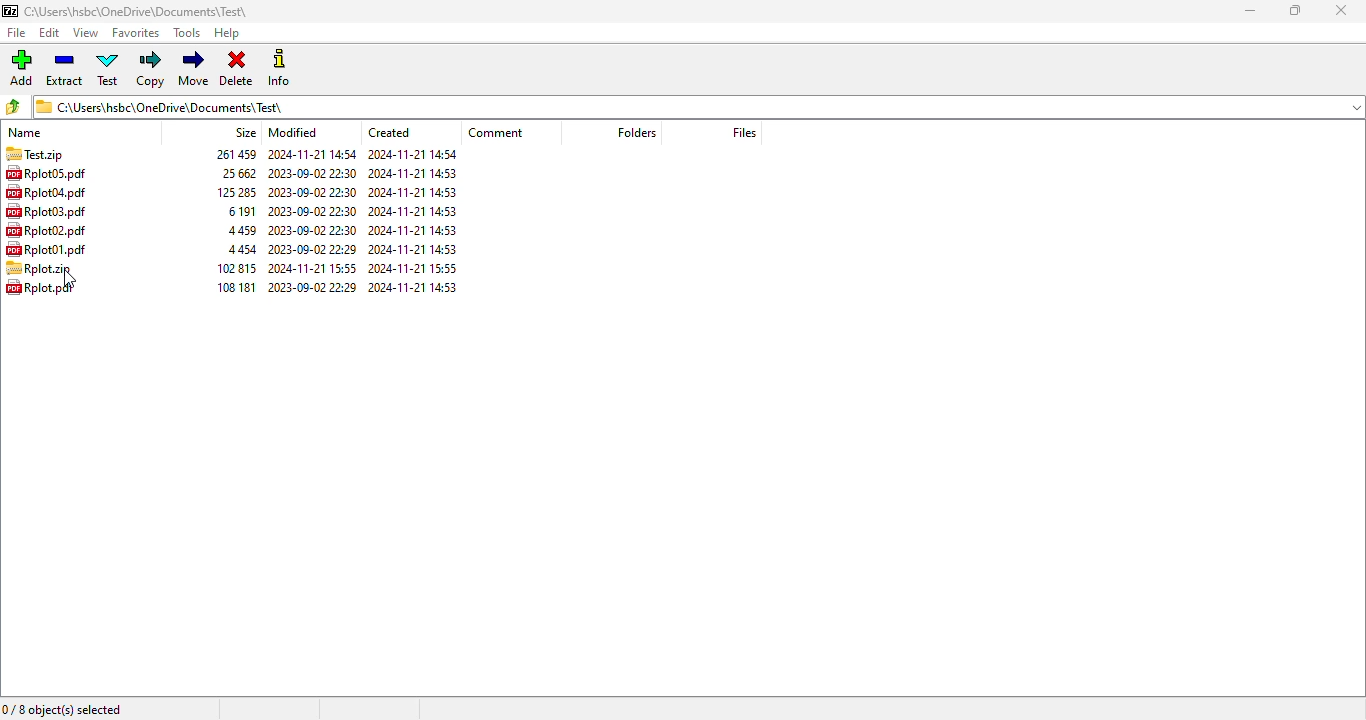 The image size is (1366, 720). I want to click on cursor, so click(70, 280).